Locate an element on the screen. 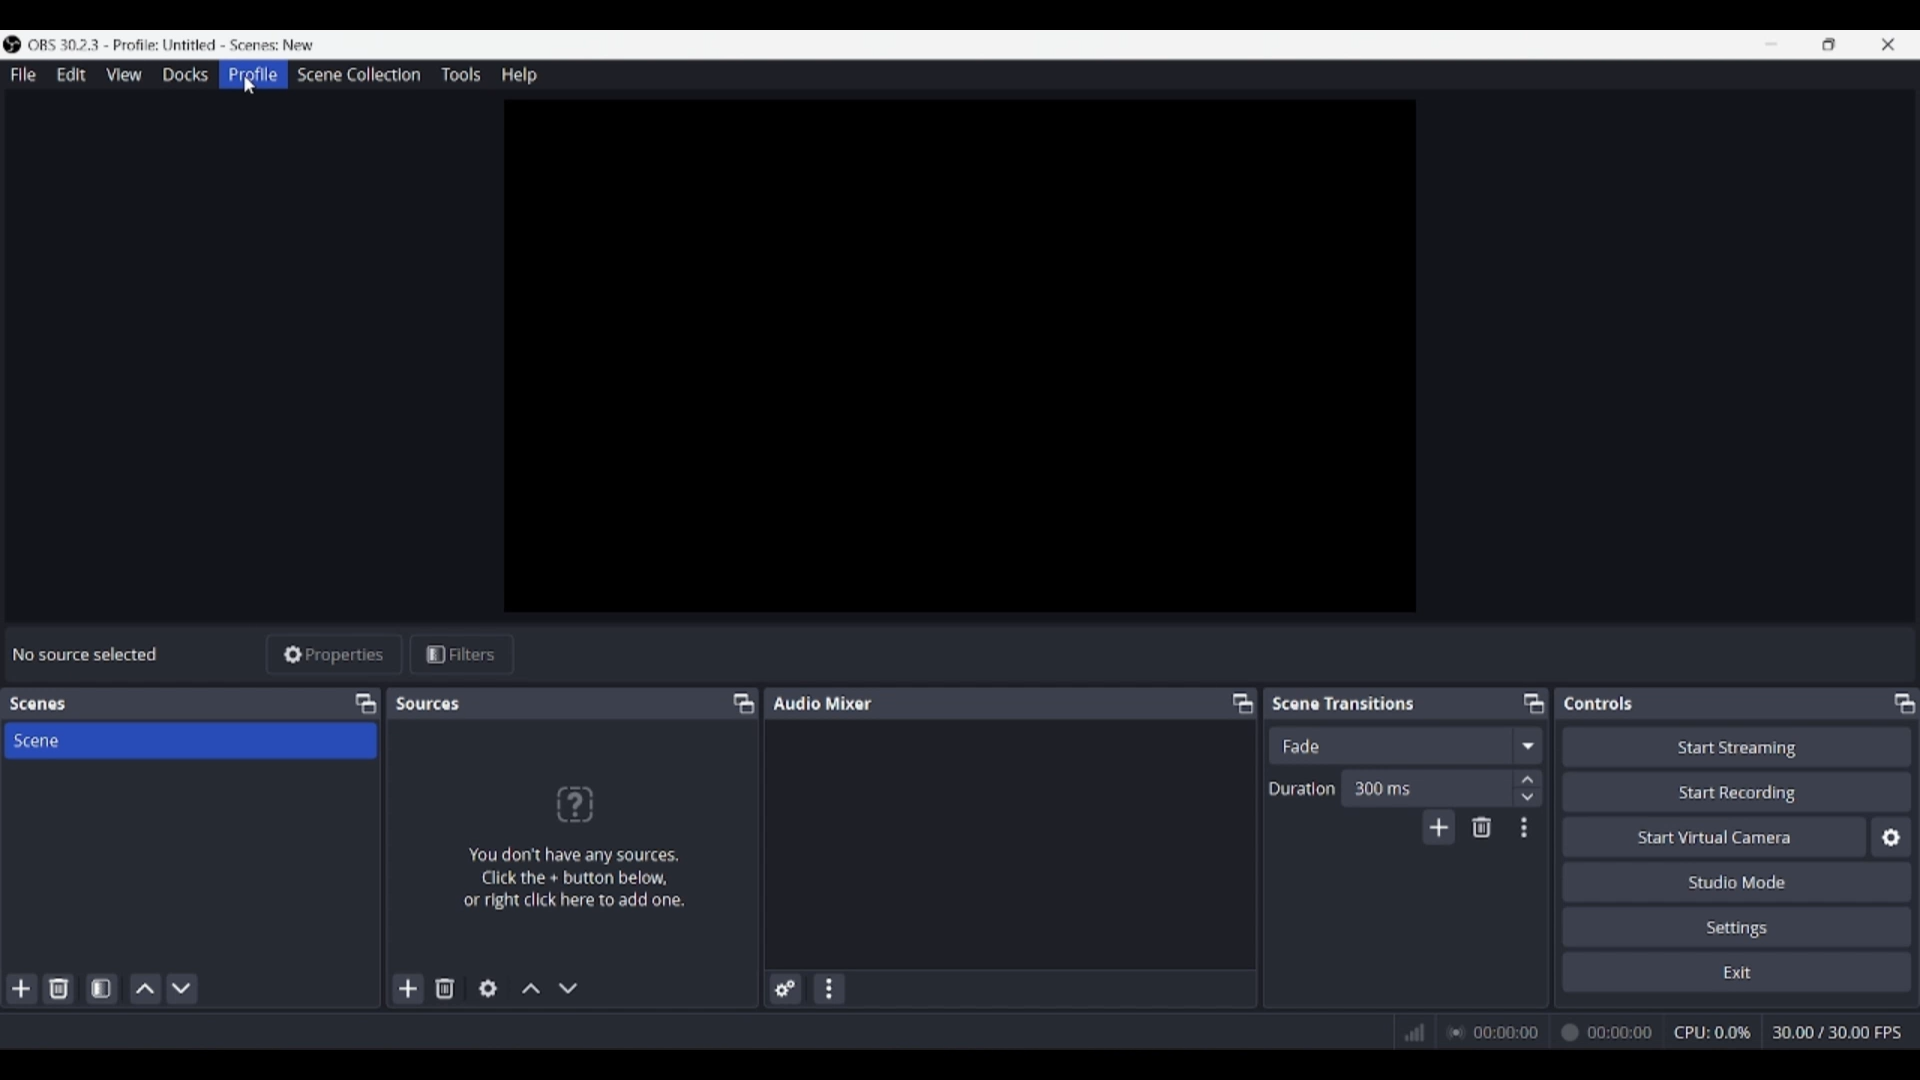 The width and height of the screenshot is (1920, 1080). Move source up is located at coordinates (531, 988).